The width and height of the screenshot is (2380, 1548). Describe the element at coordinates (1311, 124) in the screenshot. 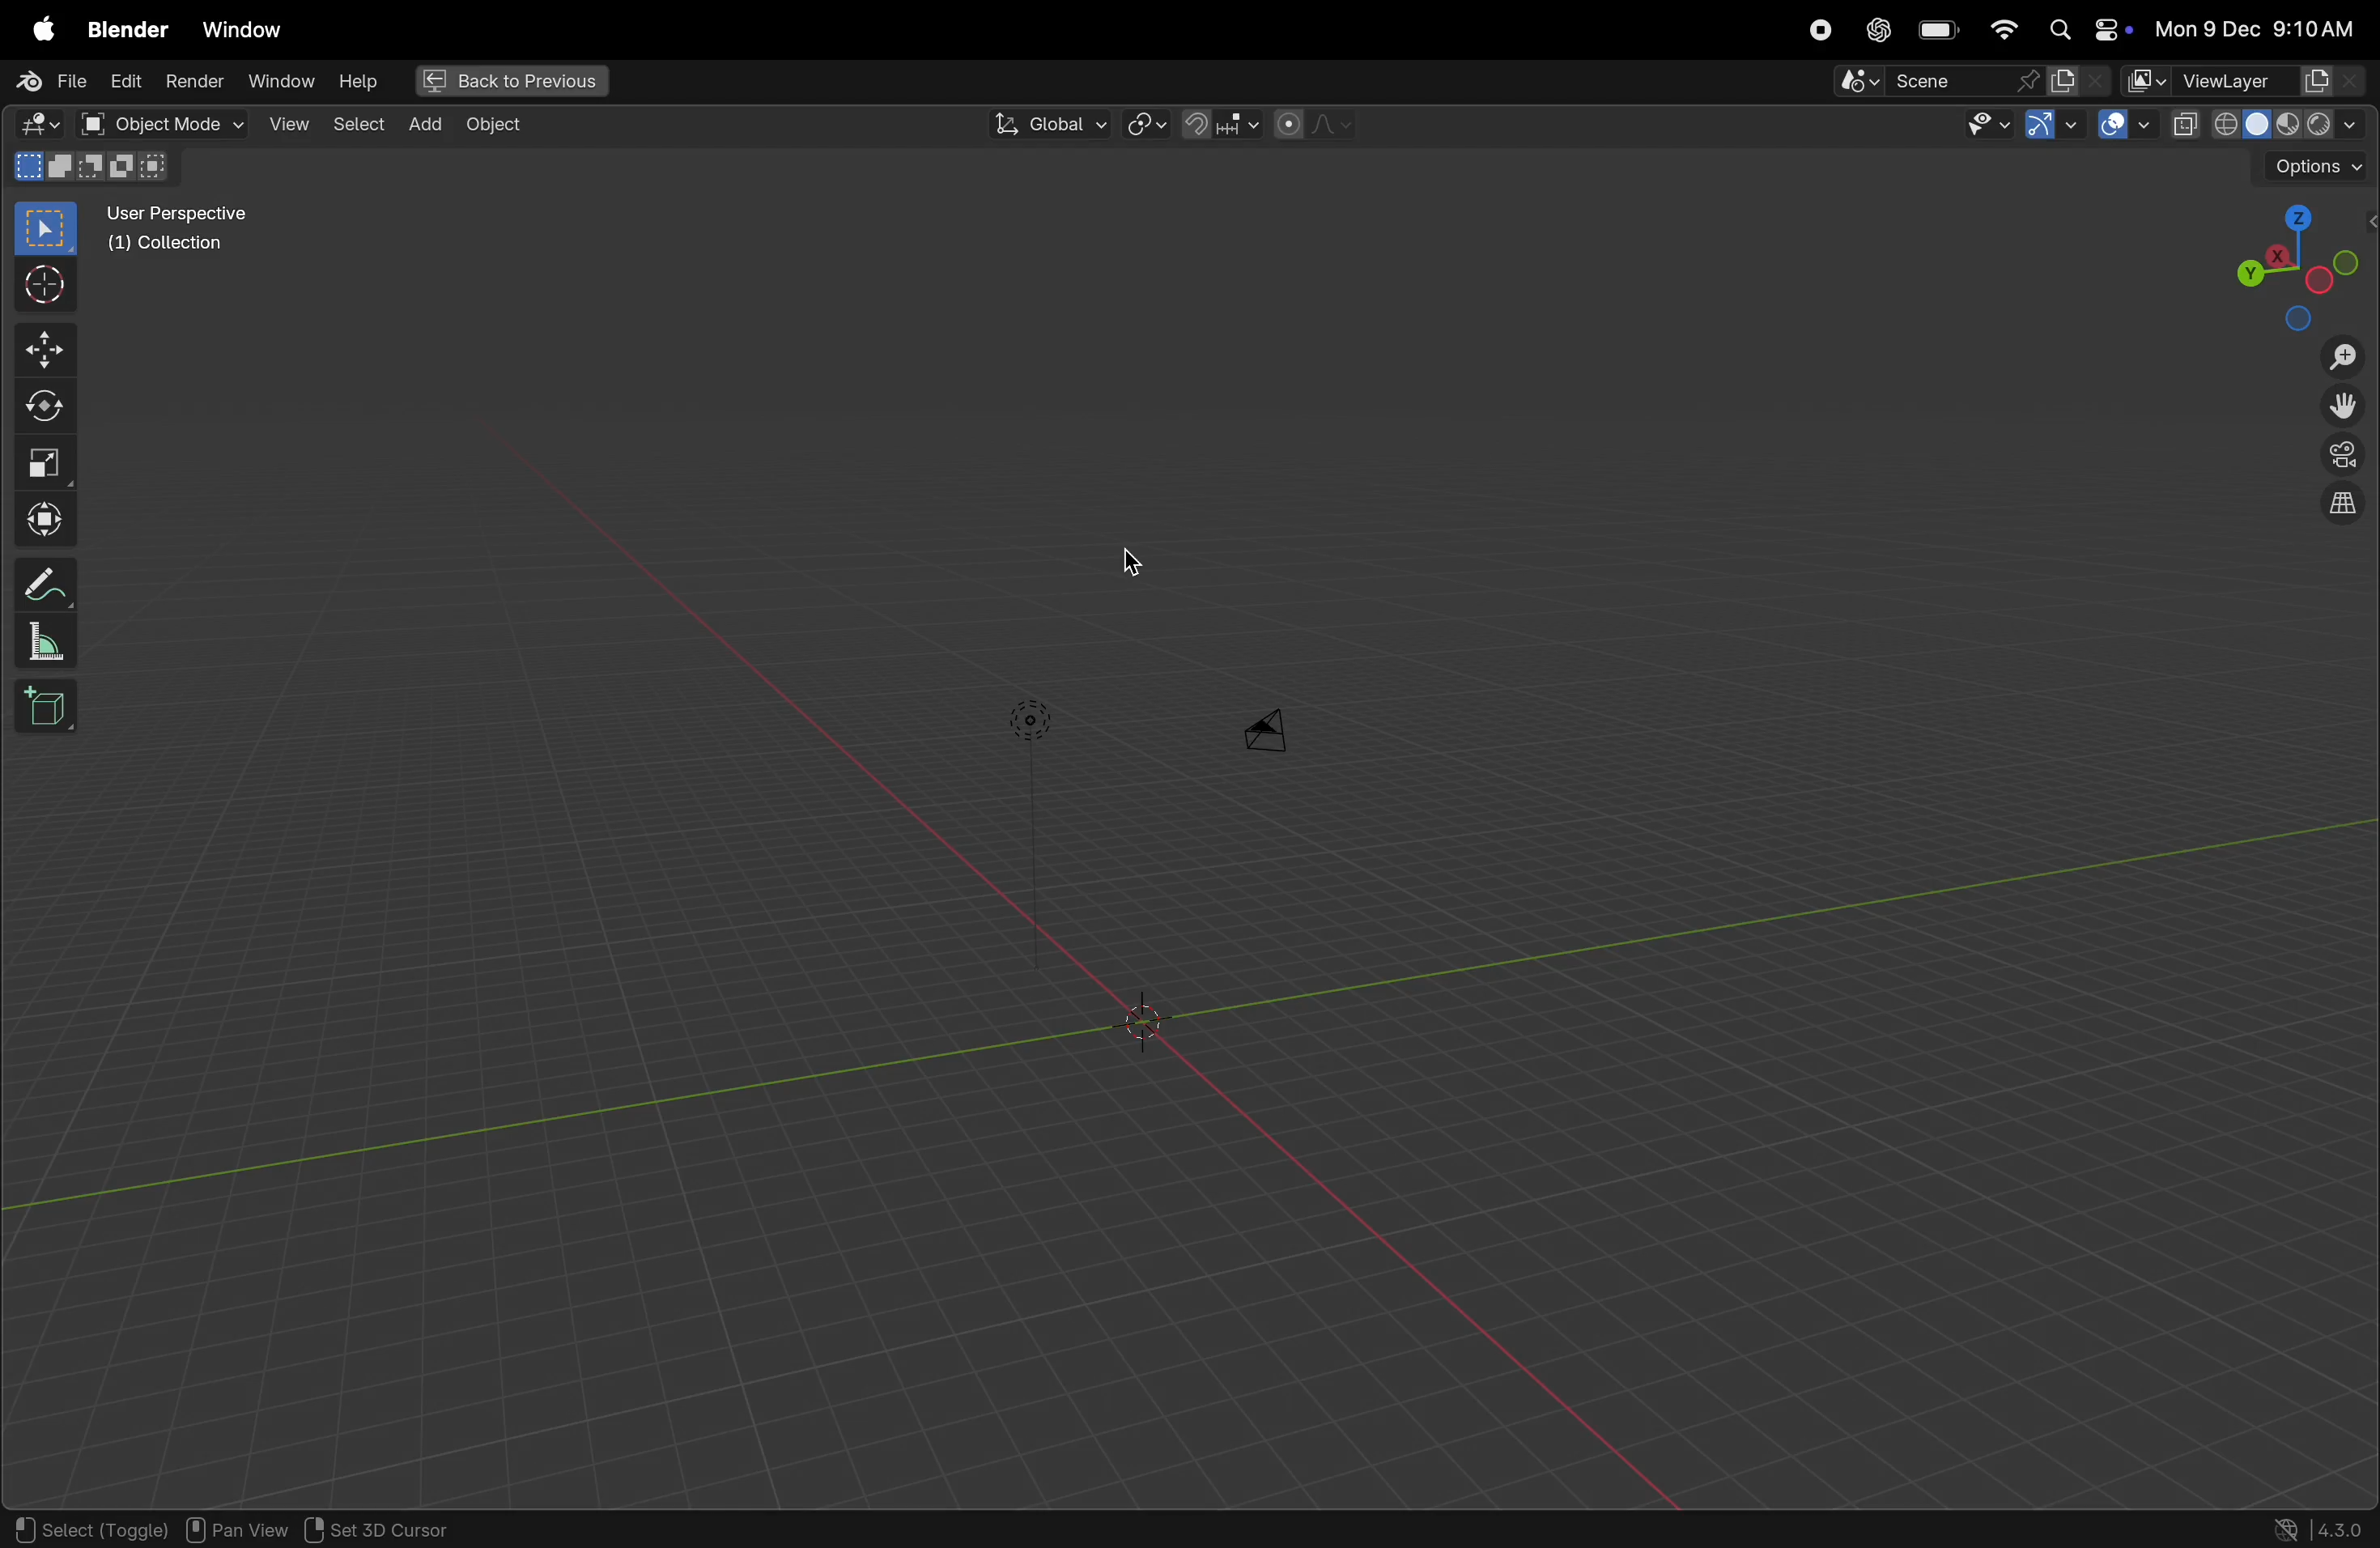

I see `proportional fall off` at that location.